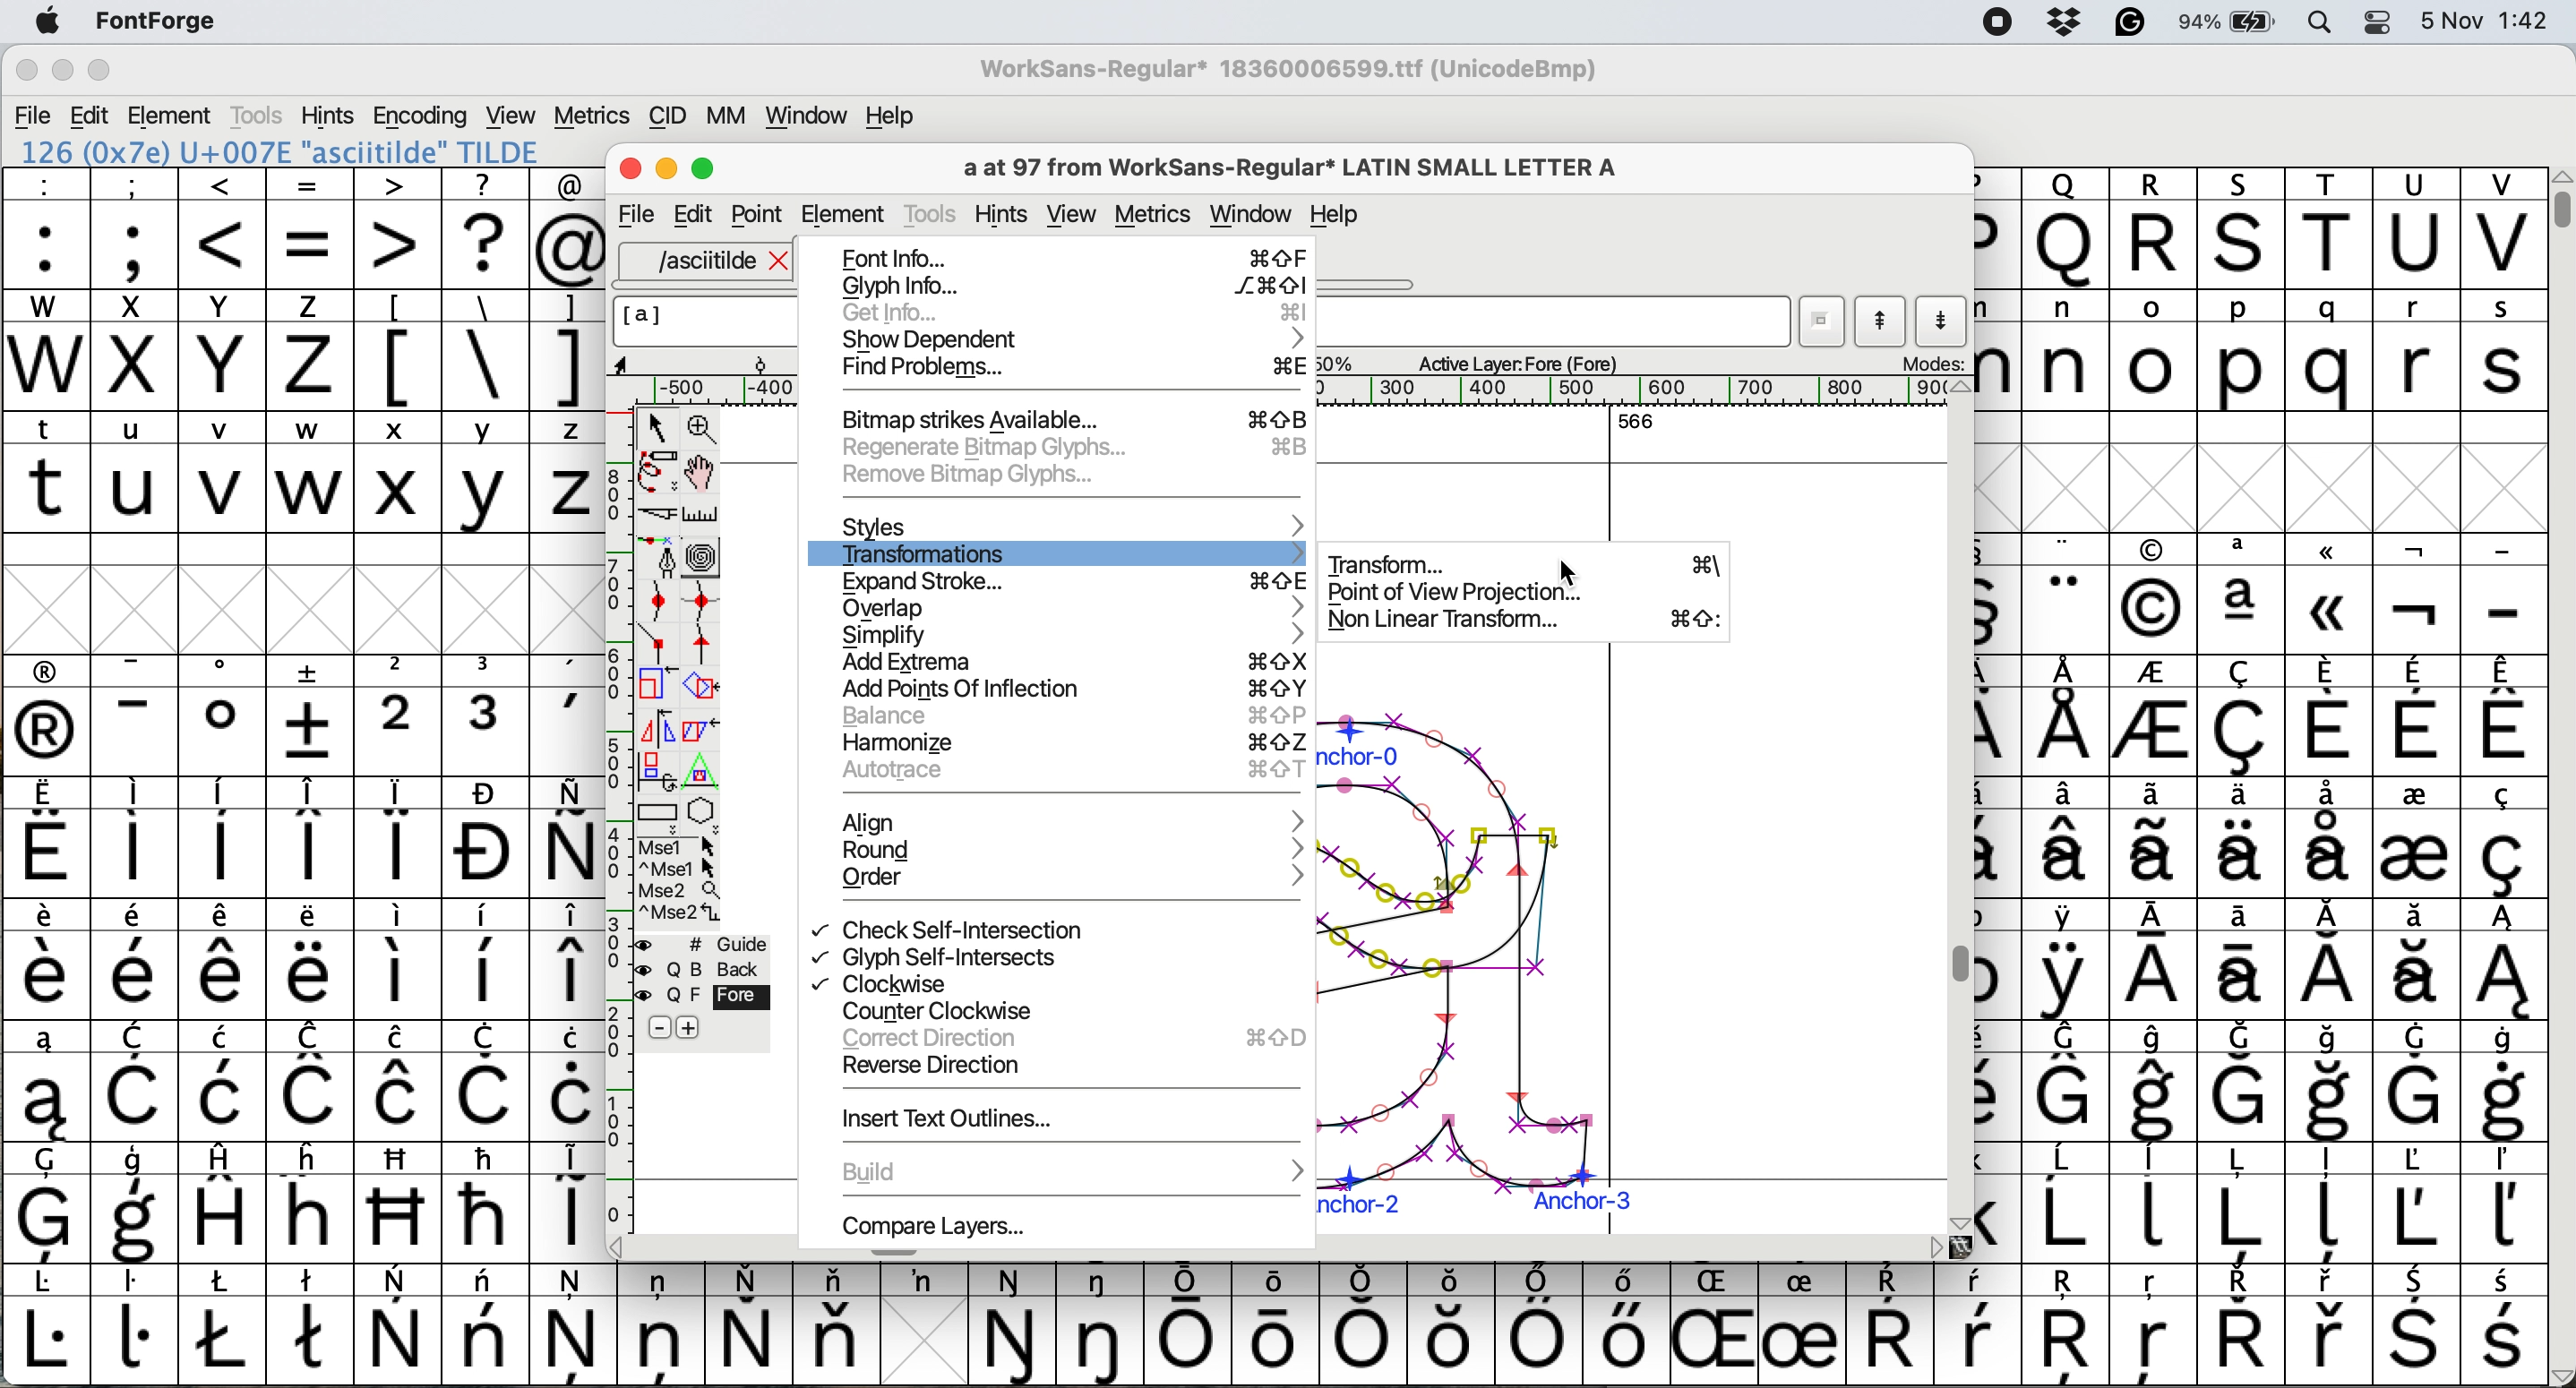  I want to click on @, so click(569, 229).